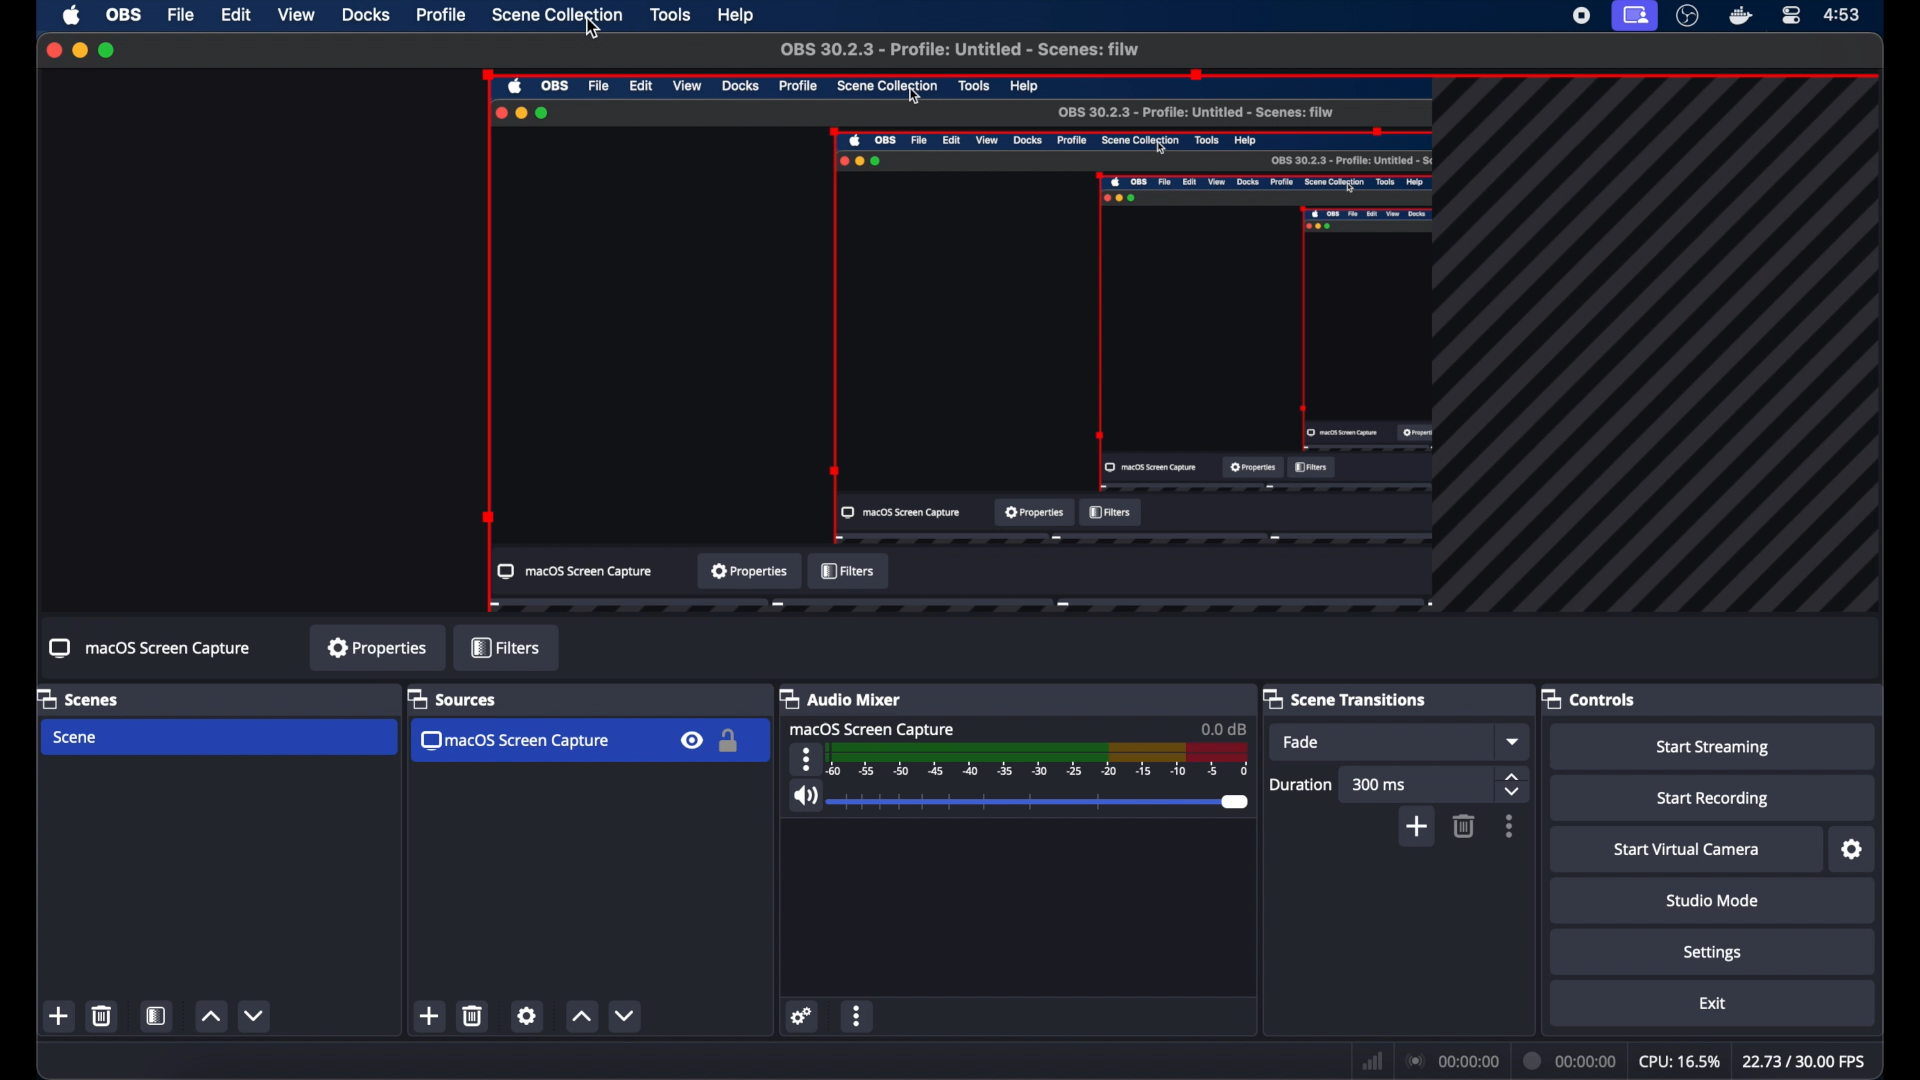 Image resolution: width=1920 pixels, height=1080 pixels. Describe the element at coordinates (1418, 828) in the screenshot. I see `add scene transition` at that location.